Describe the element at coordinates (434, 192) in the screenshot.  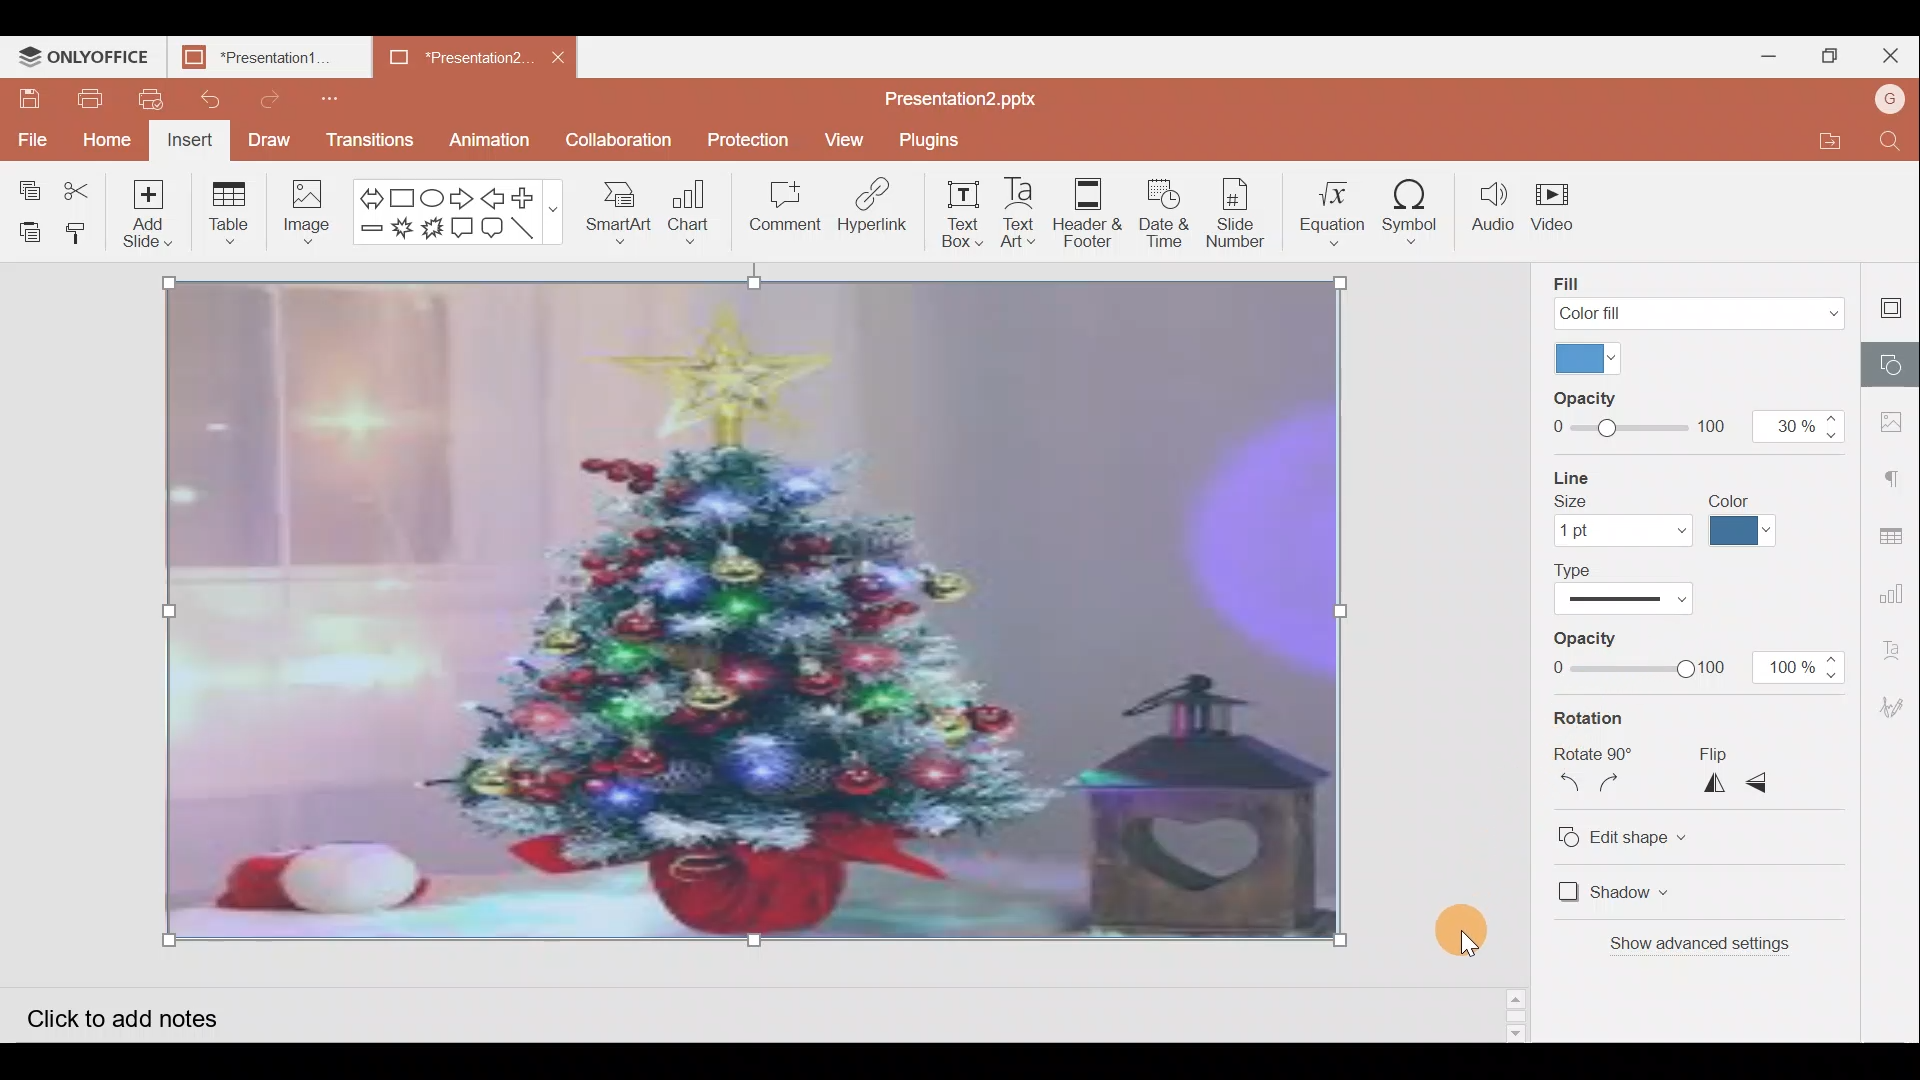
I see `Ellipse` at that location.